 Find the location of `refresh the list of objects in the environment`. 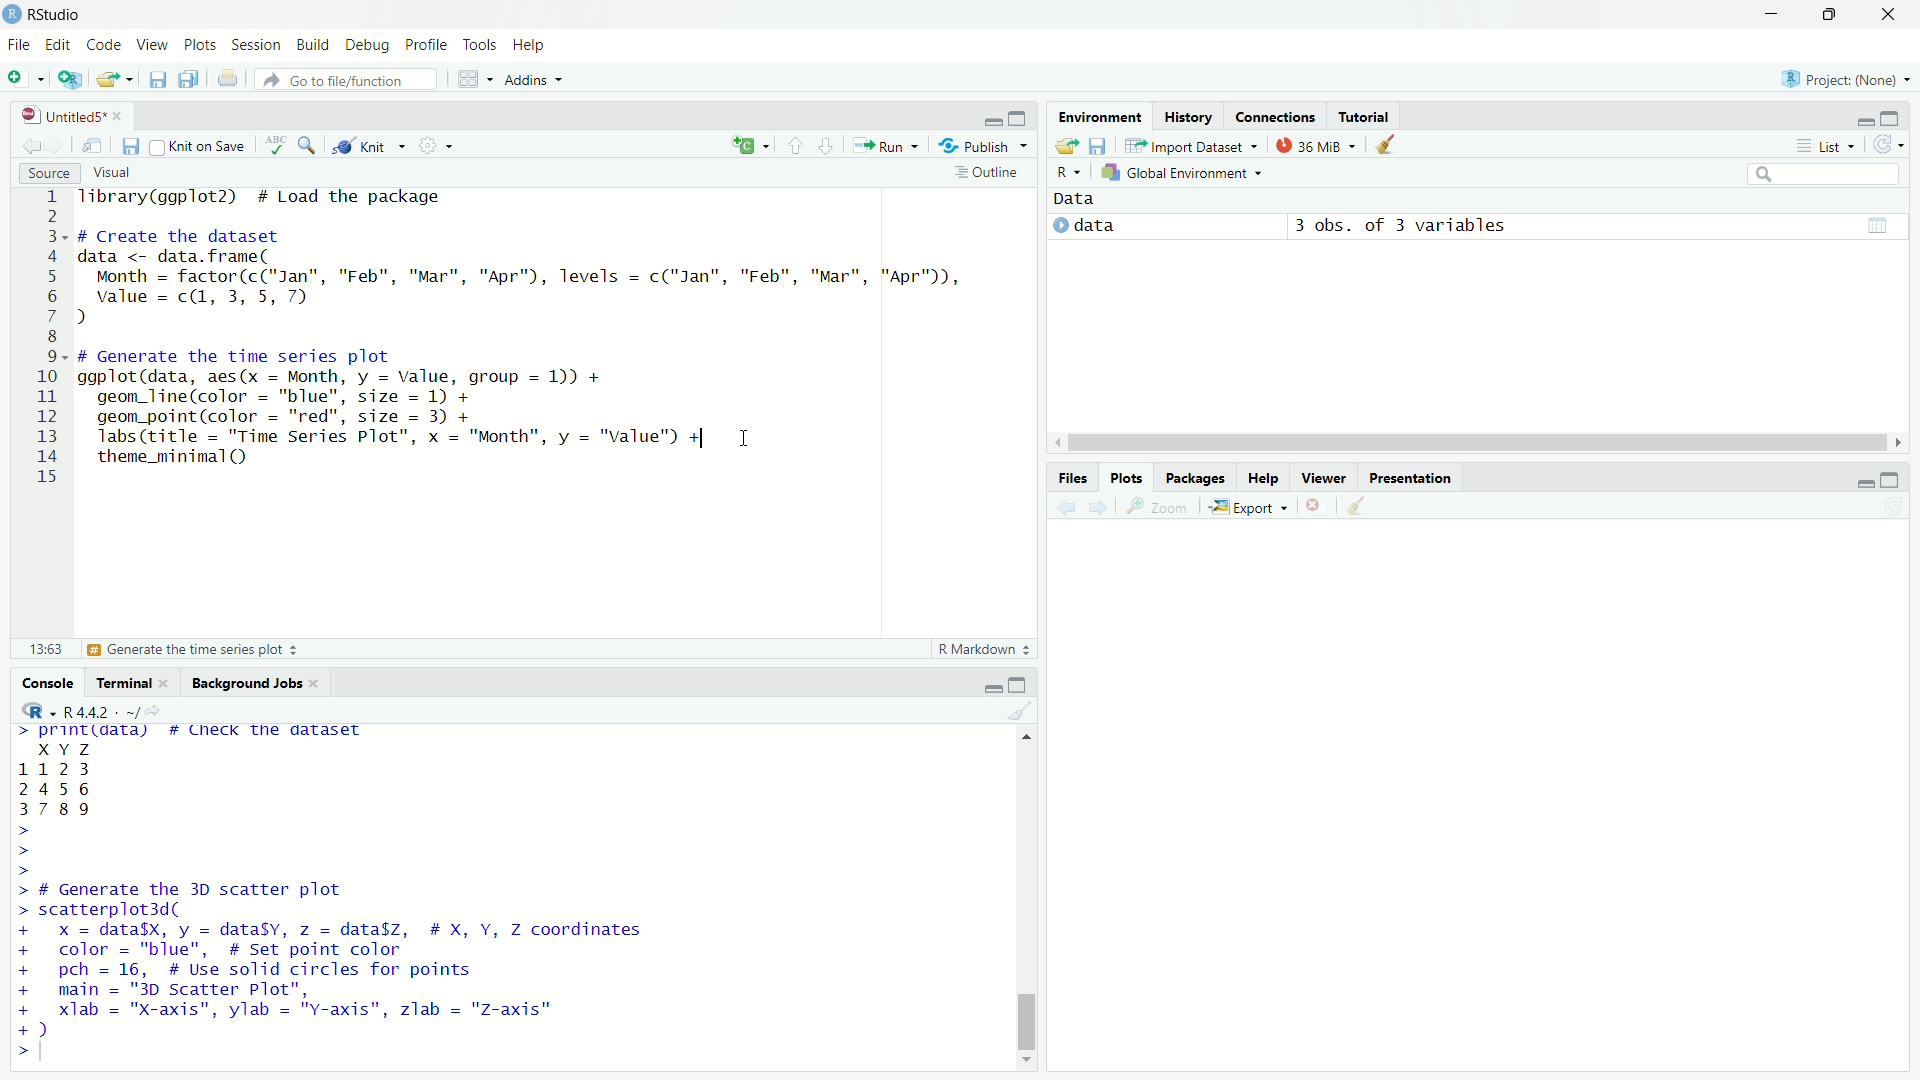

refresh the list of objects in the environment is located at coordinates (1895, 146).